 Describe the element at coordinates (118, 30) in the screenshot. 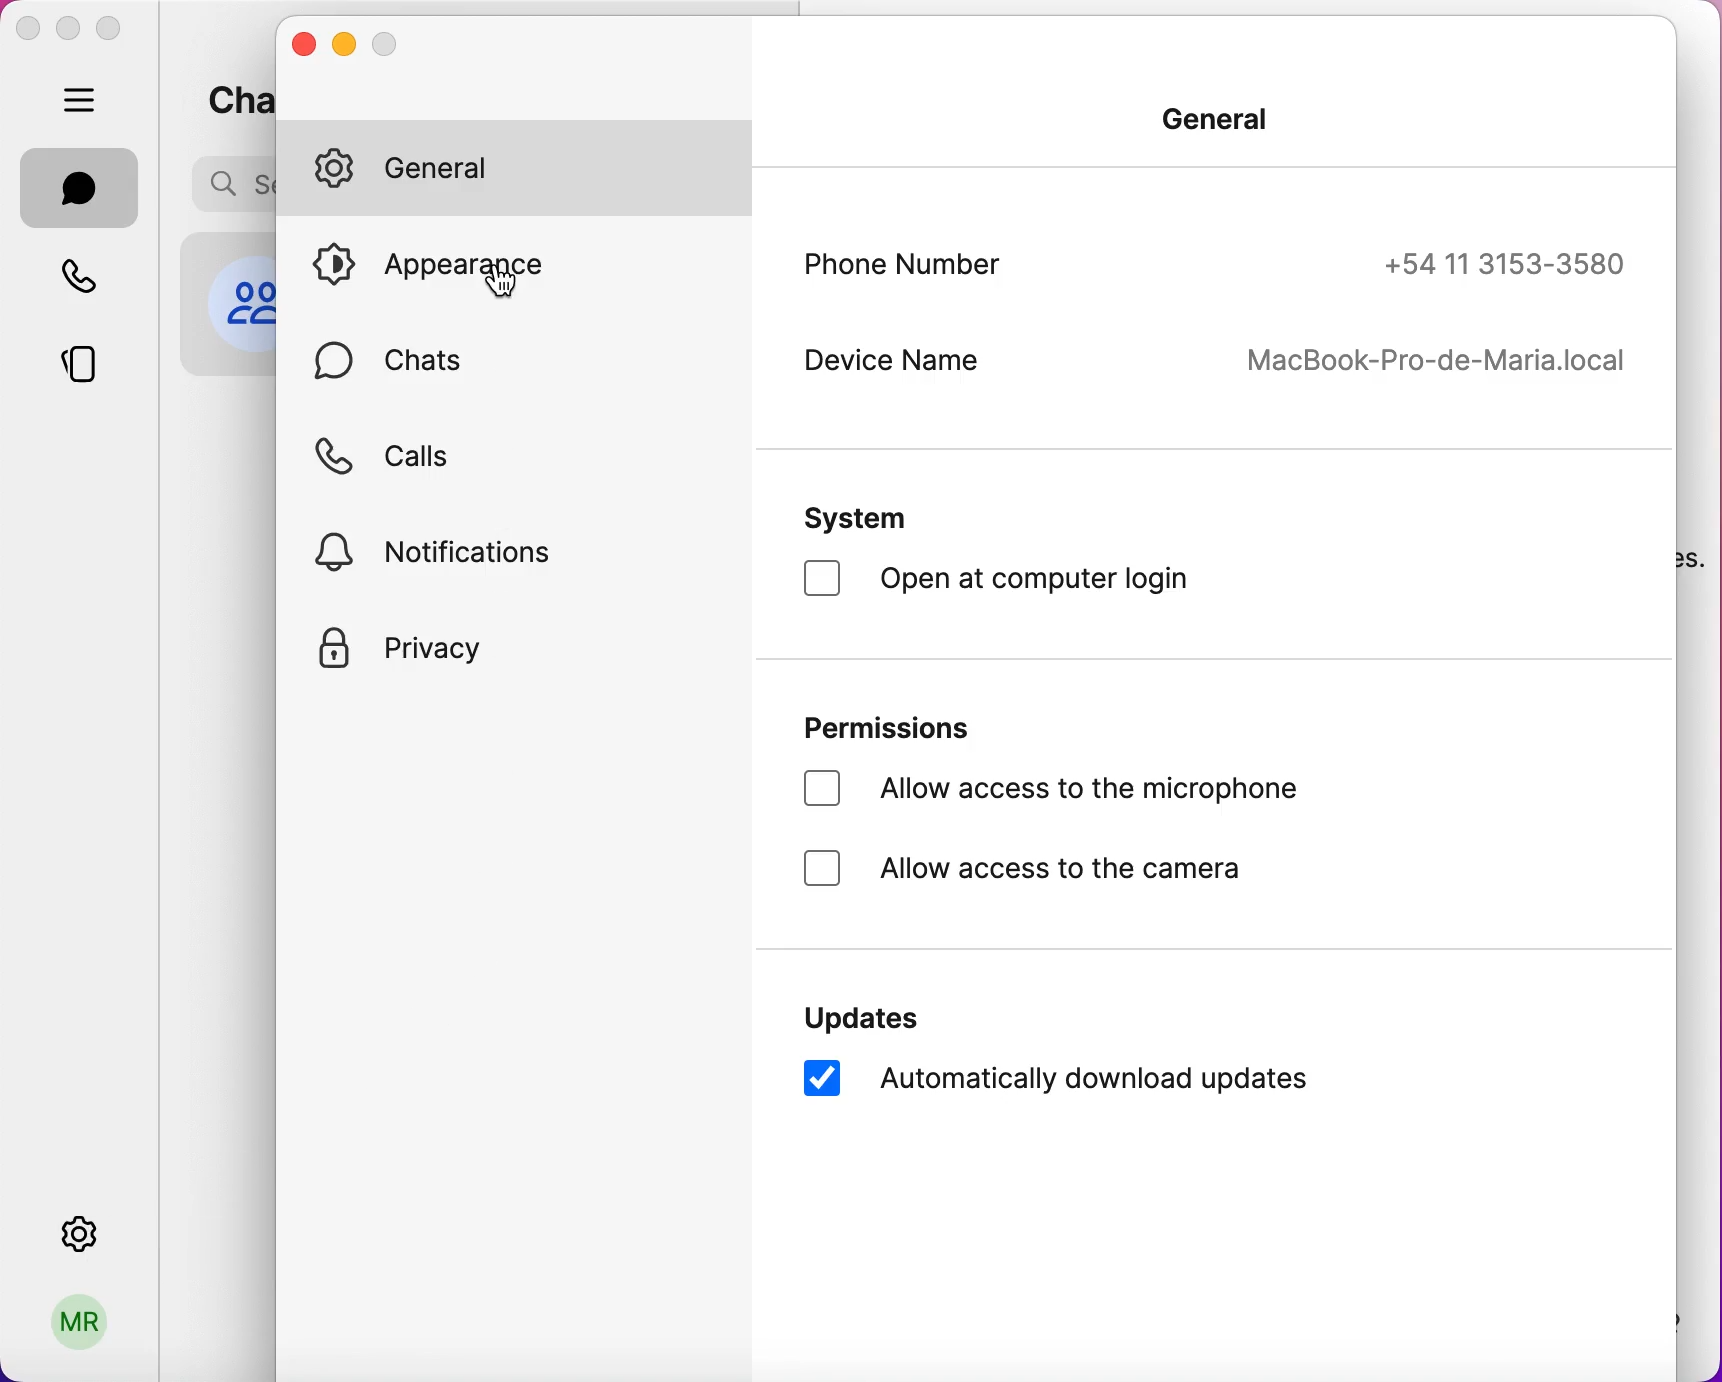

I see `maximize` at that location.